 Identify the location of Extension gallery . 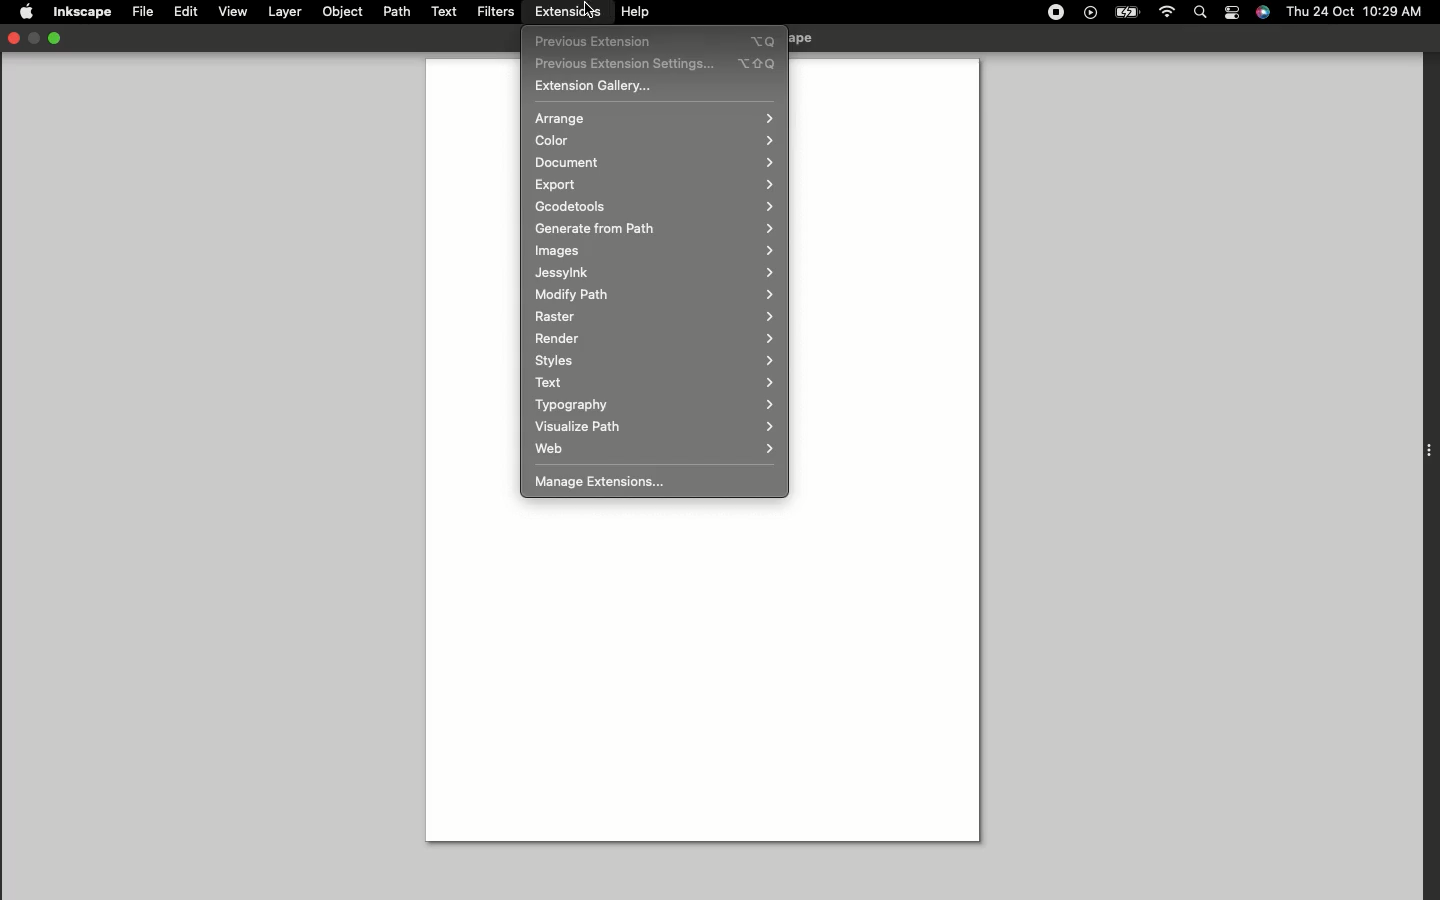
(597, 86).